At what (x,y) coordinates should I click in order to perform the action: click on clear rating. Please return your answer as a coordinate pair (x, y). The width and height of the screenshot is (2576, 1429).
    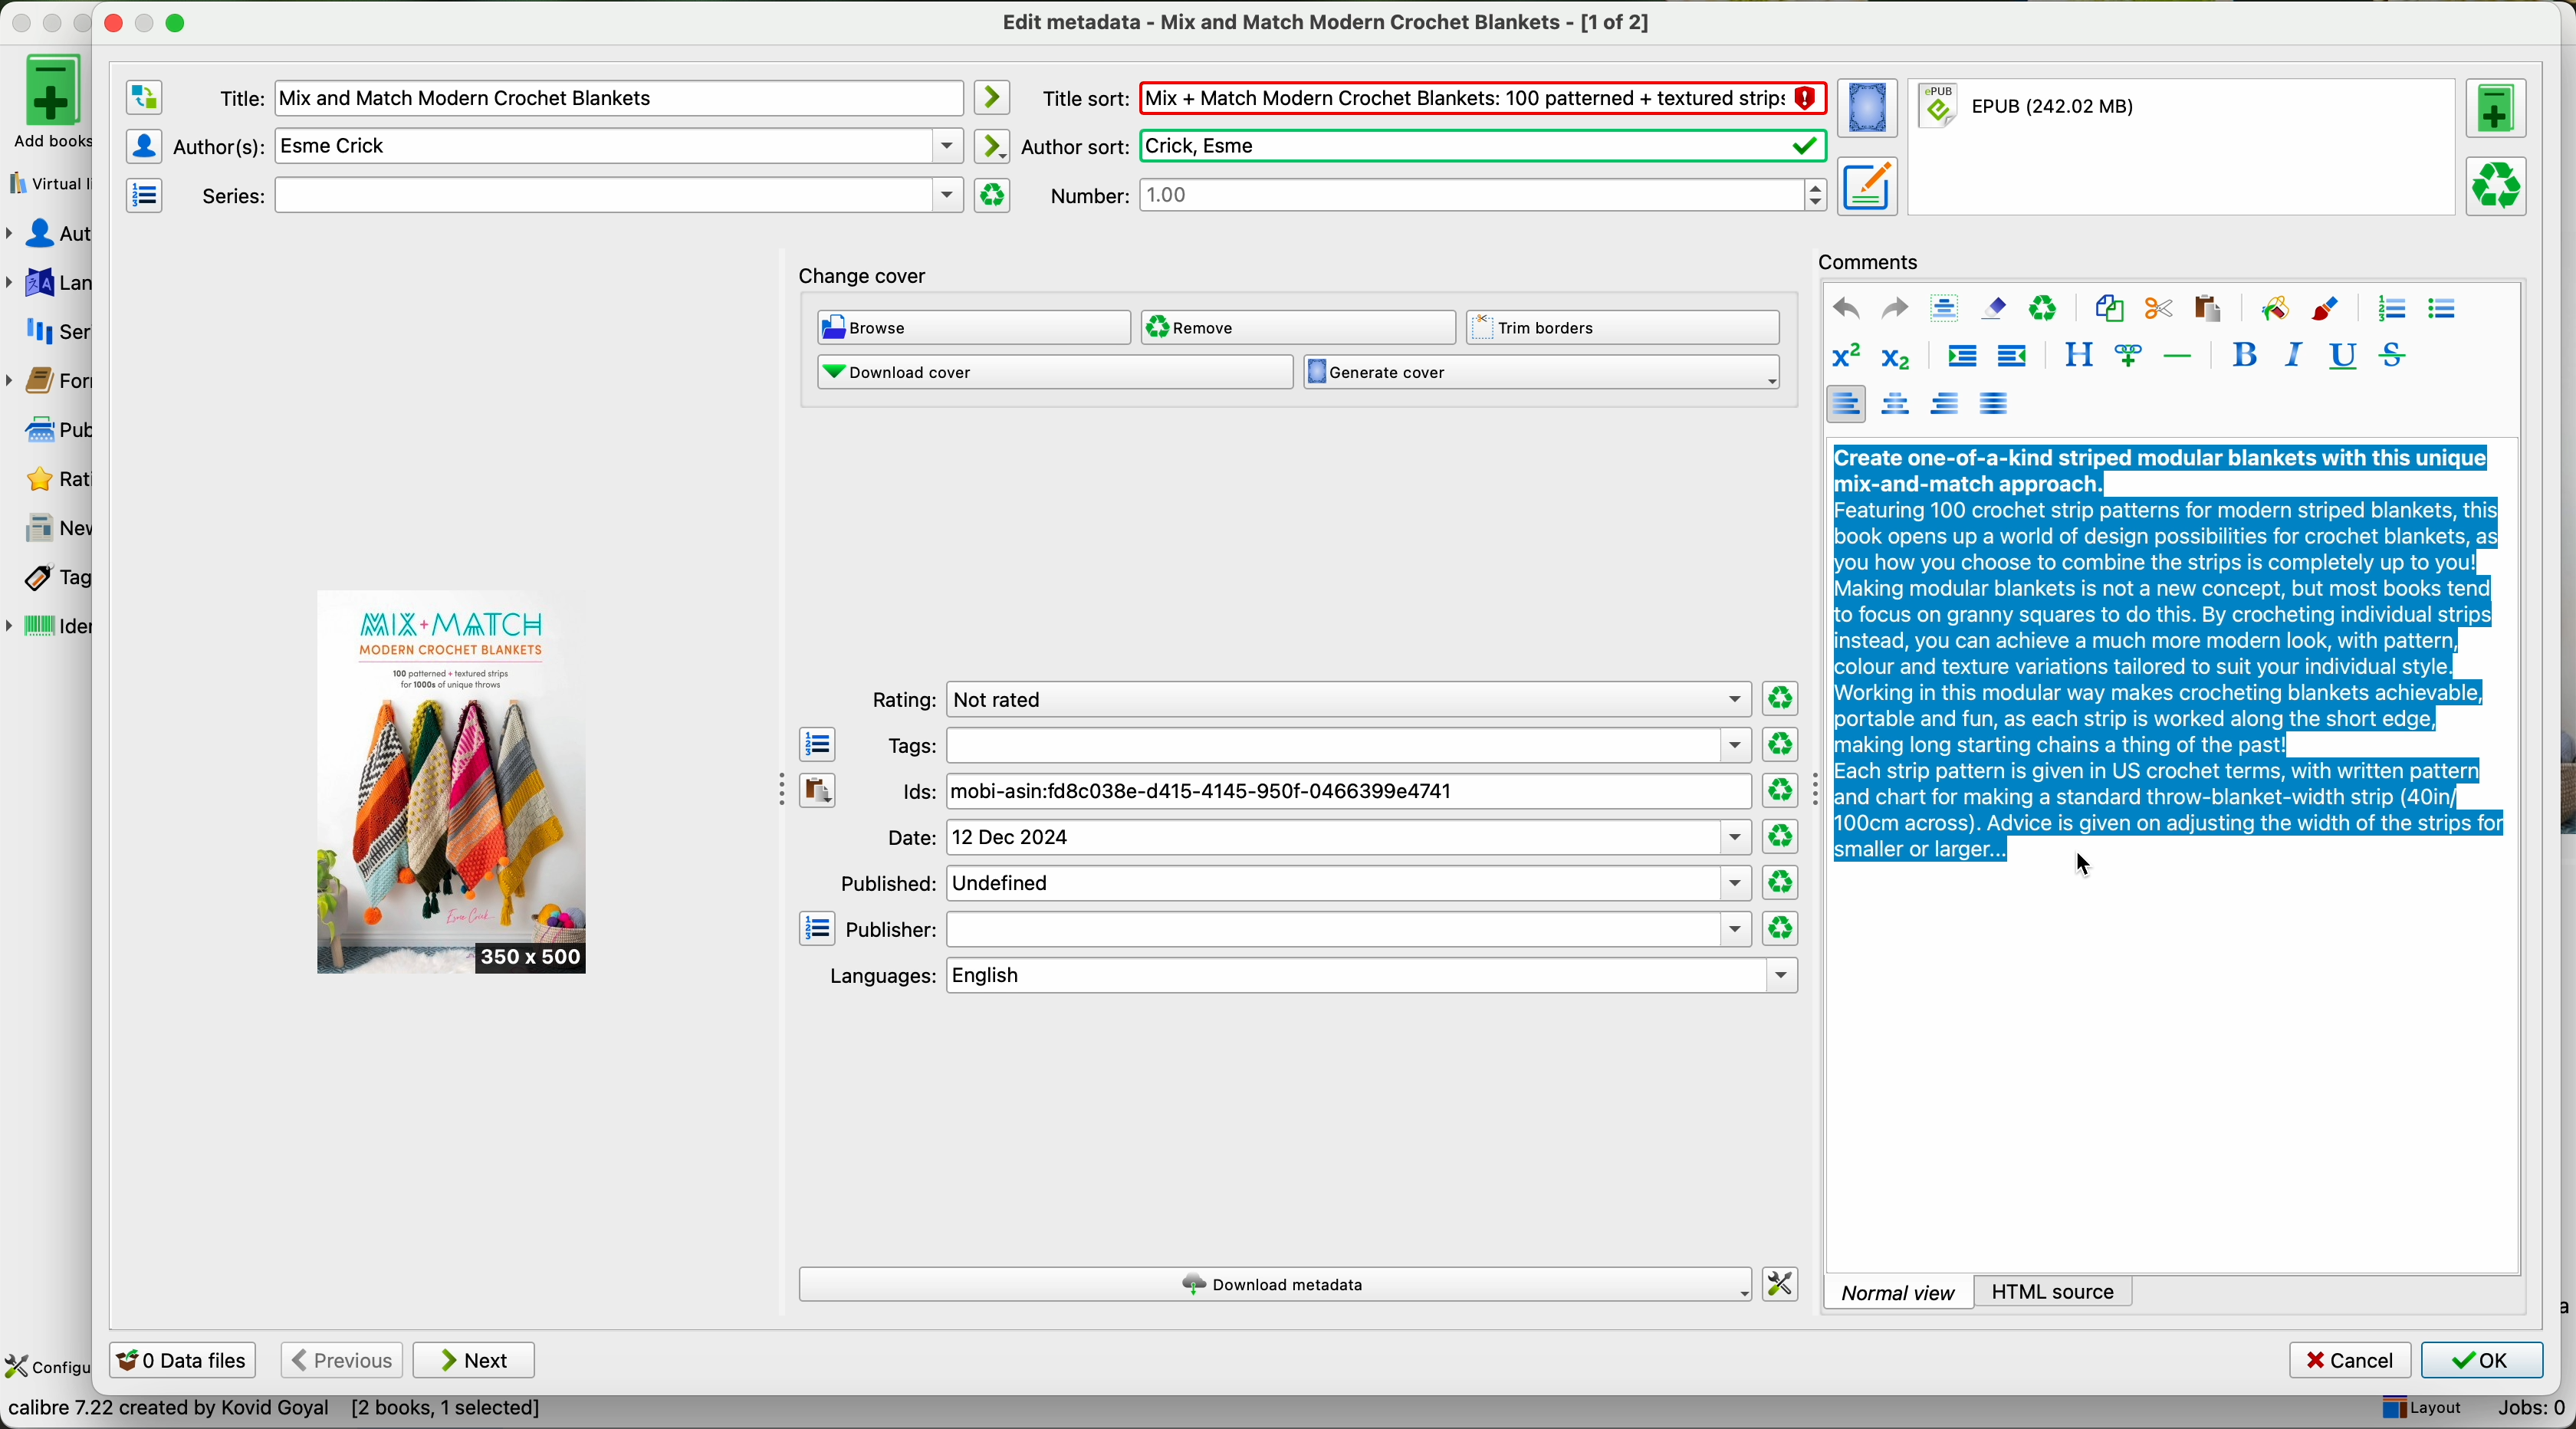
    Looking at the image, I should click on (1780, 837).